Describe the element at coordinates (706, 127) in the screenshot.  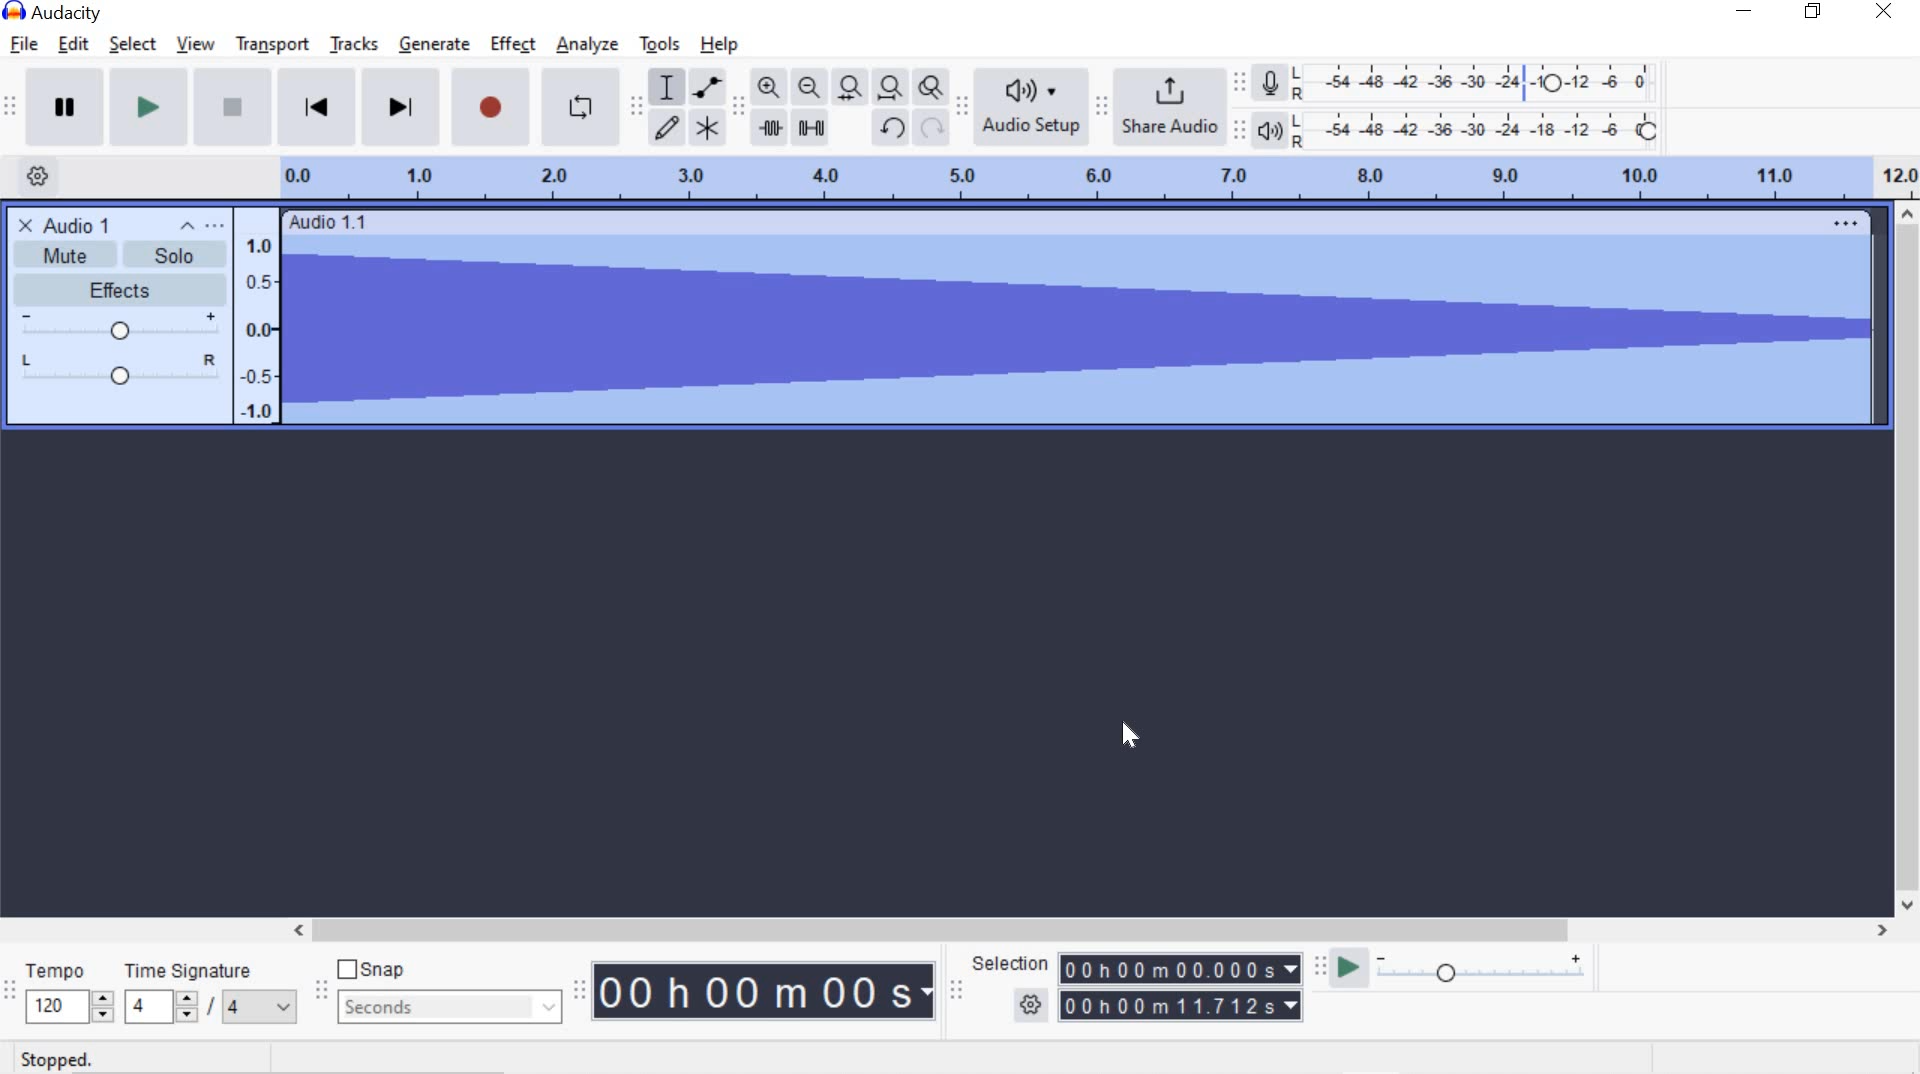
I see `Multi-tool` at that location.